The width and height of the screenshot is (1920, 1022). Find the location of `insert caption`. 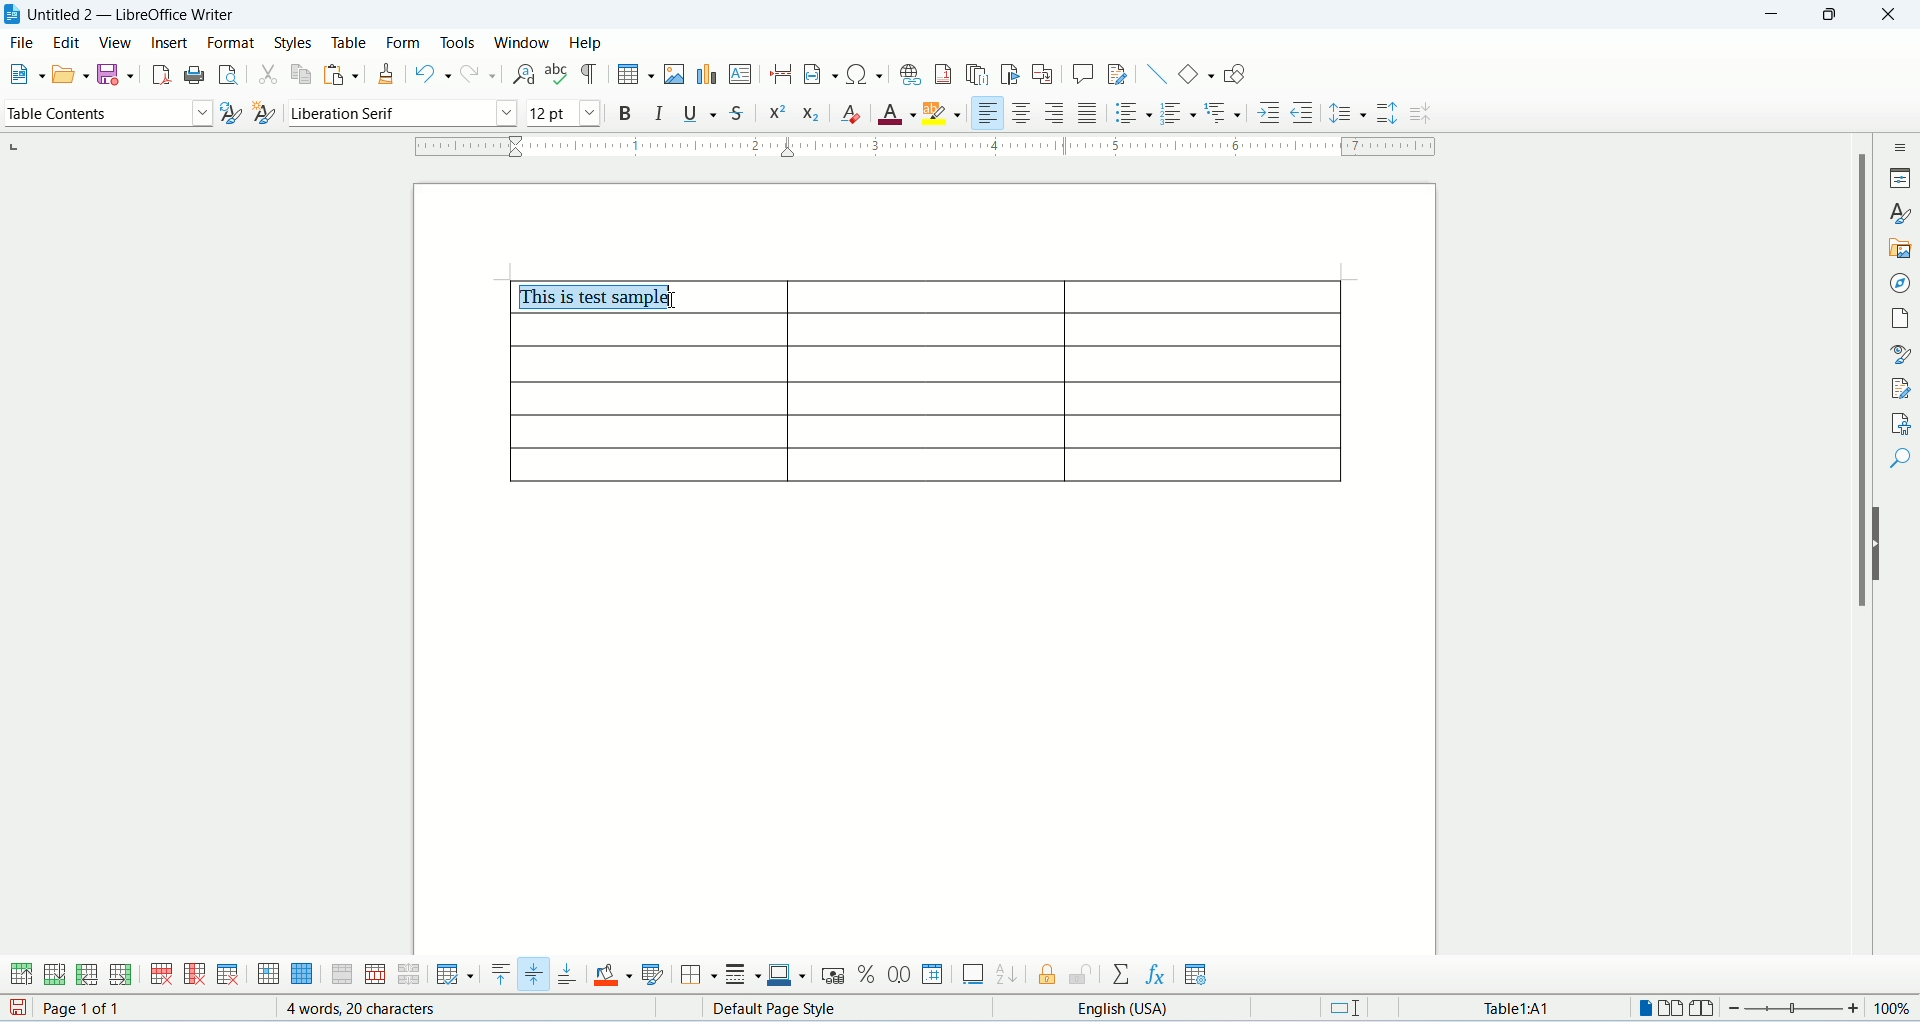

insert caption is located at coordinates (973, 976).